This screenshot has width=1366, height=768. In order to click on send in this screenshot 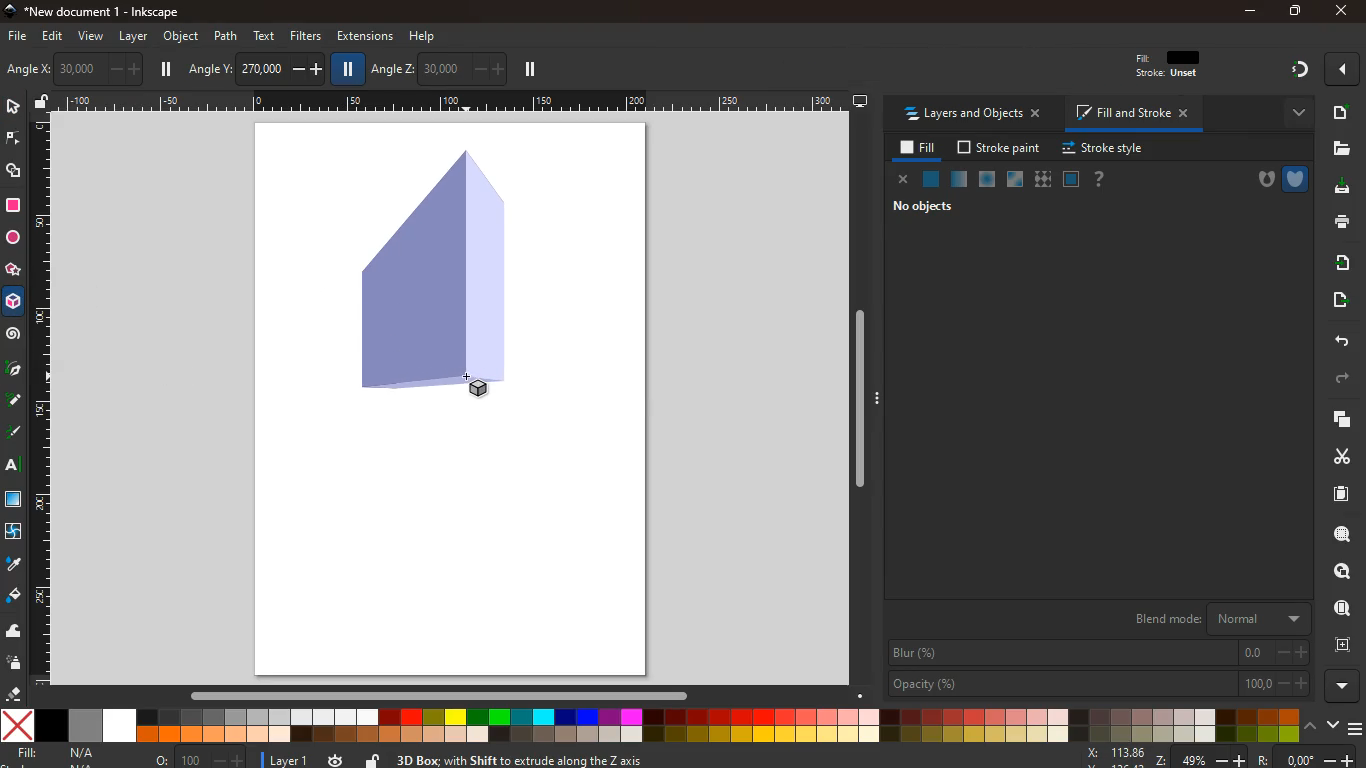, I will do `click(1335, 300)`.